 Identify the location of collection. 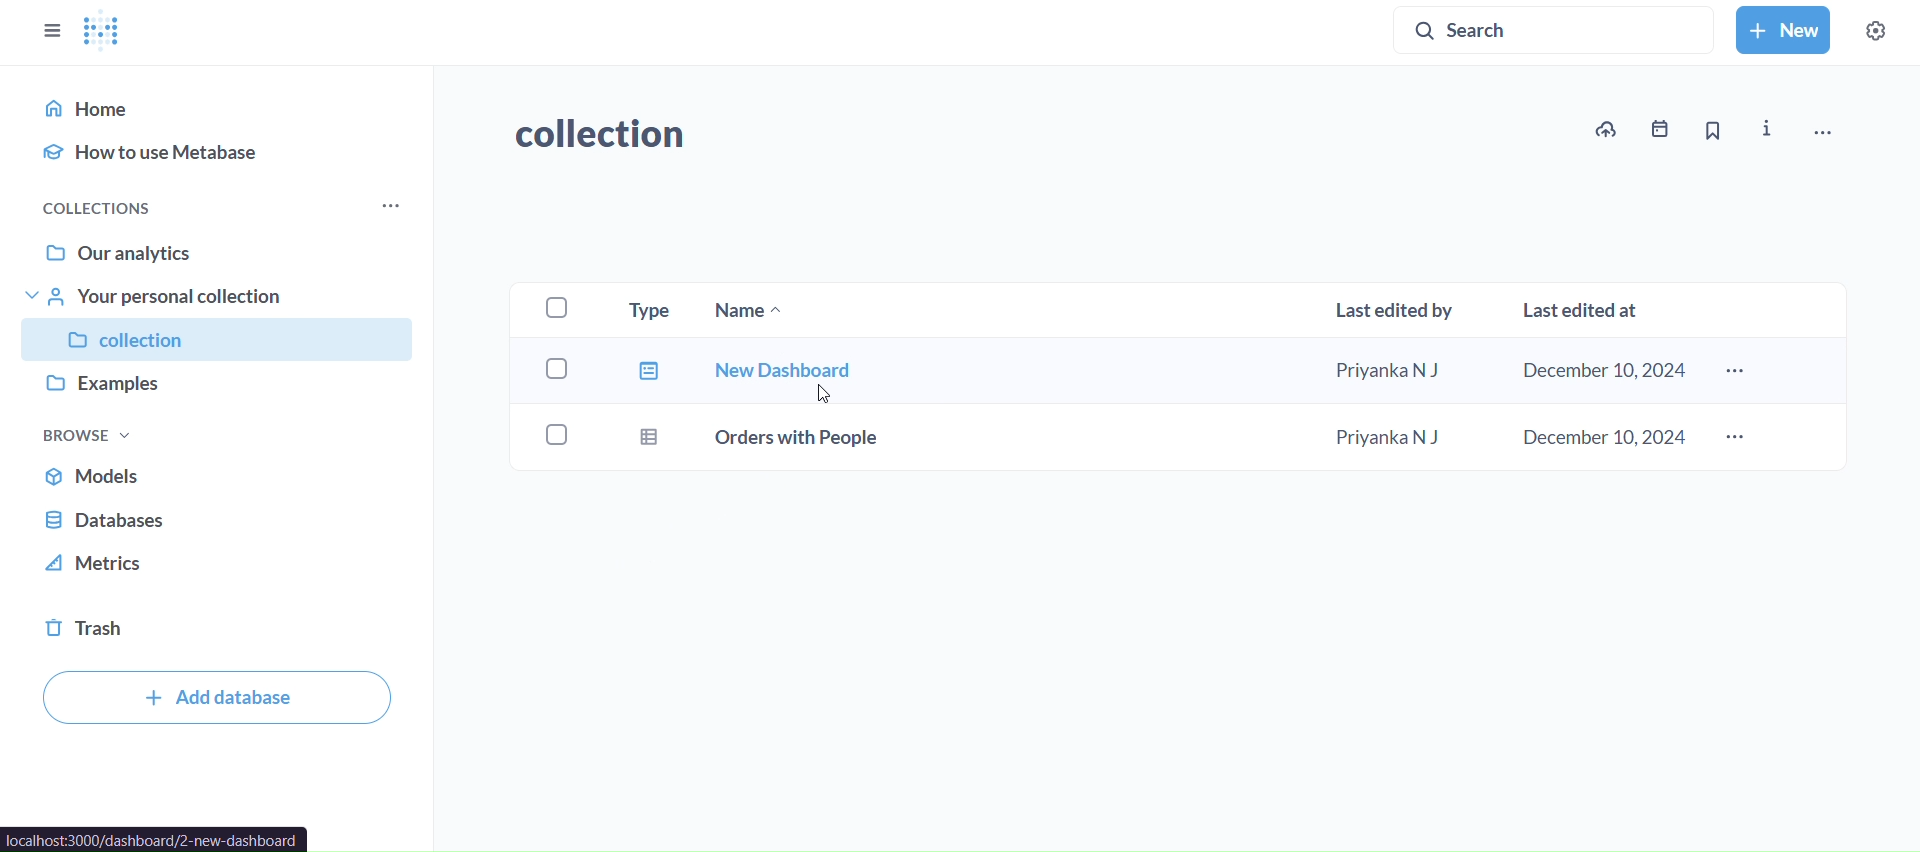
(222, 340).